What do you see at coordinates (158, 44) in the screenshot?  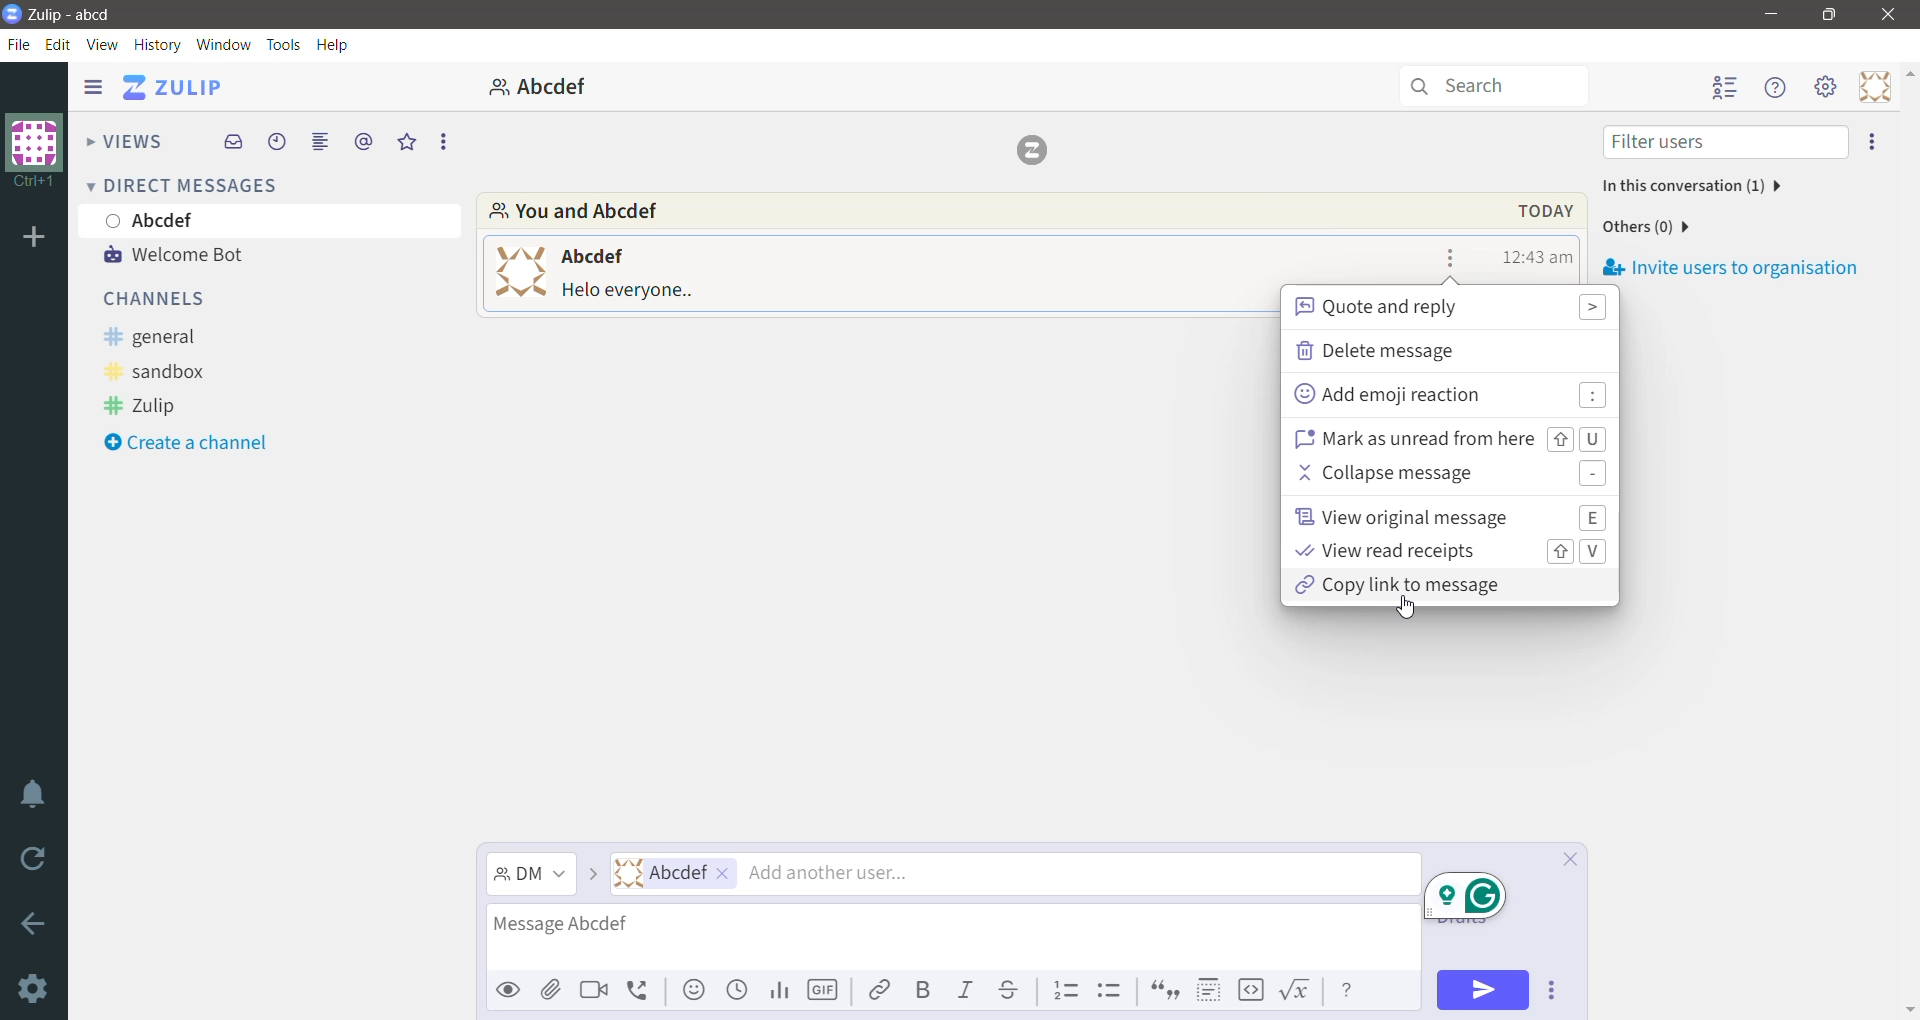 I see `History` at bounding box center [158, 44].